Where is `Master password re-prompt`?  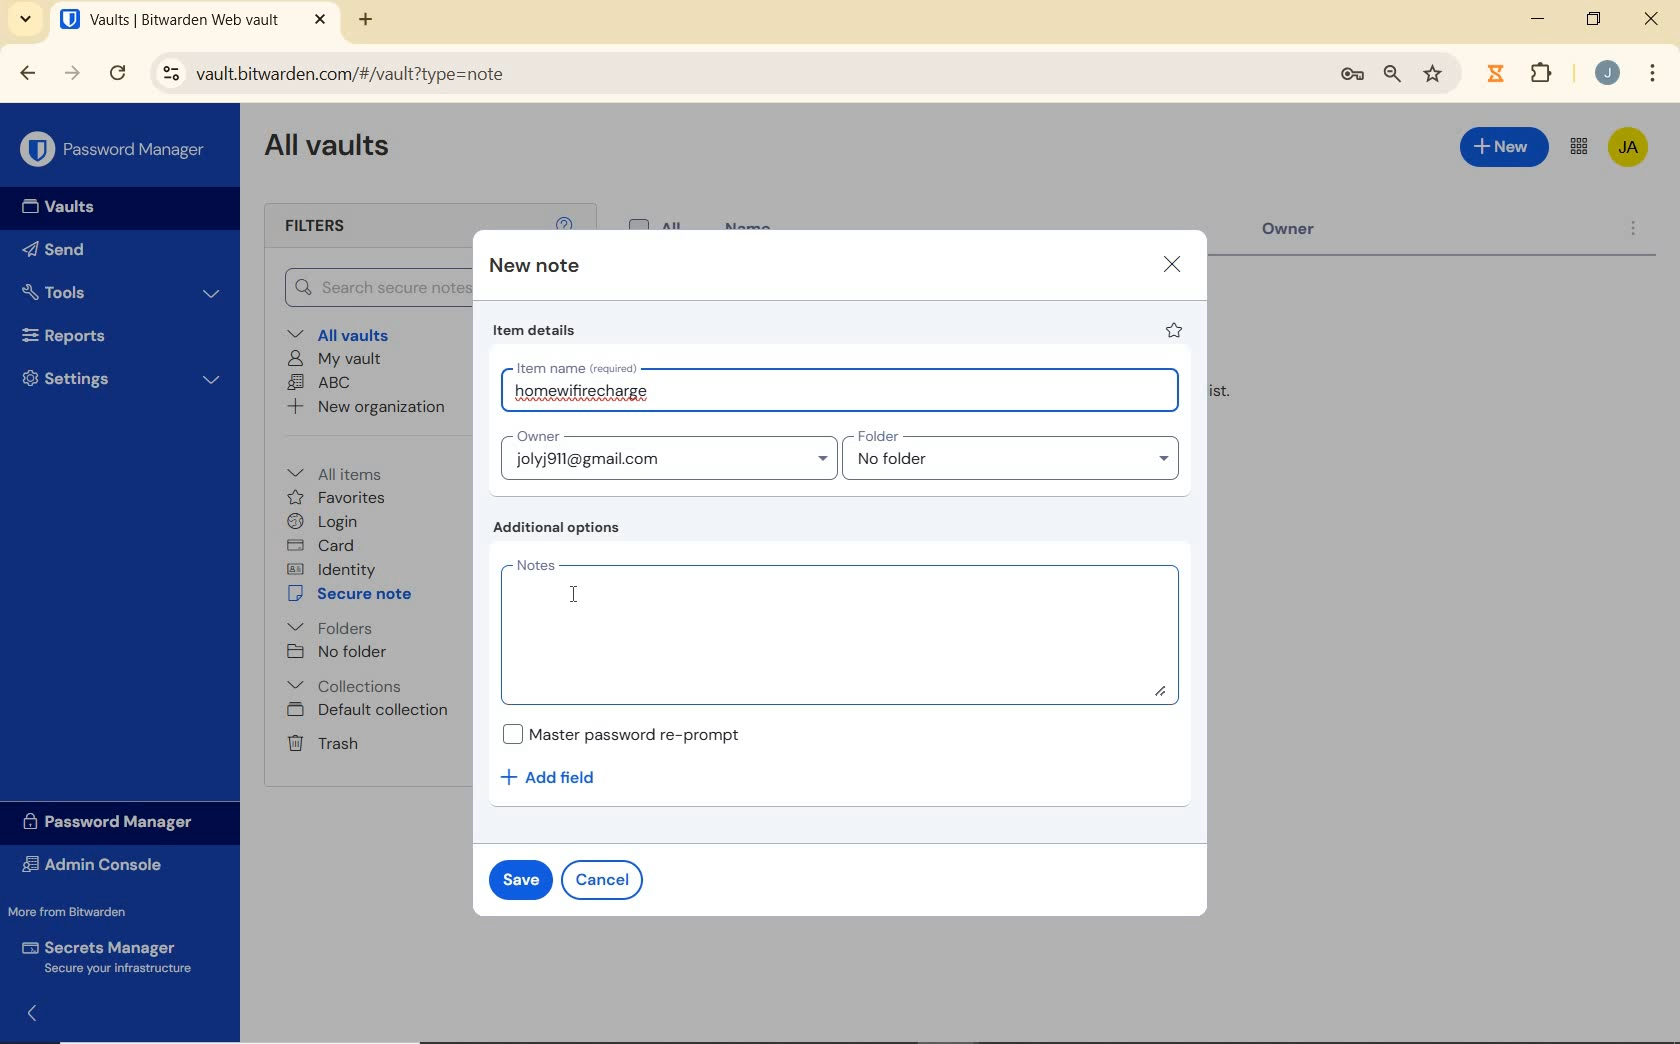
Master password re-prompt is located at coordinates (633, 733).